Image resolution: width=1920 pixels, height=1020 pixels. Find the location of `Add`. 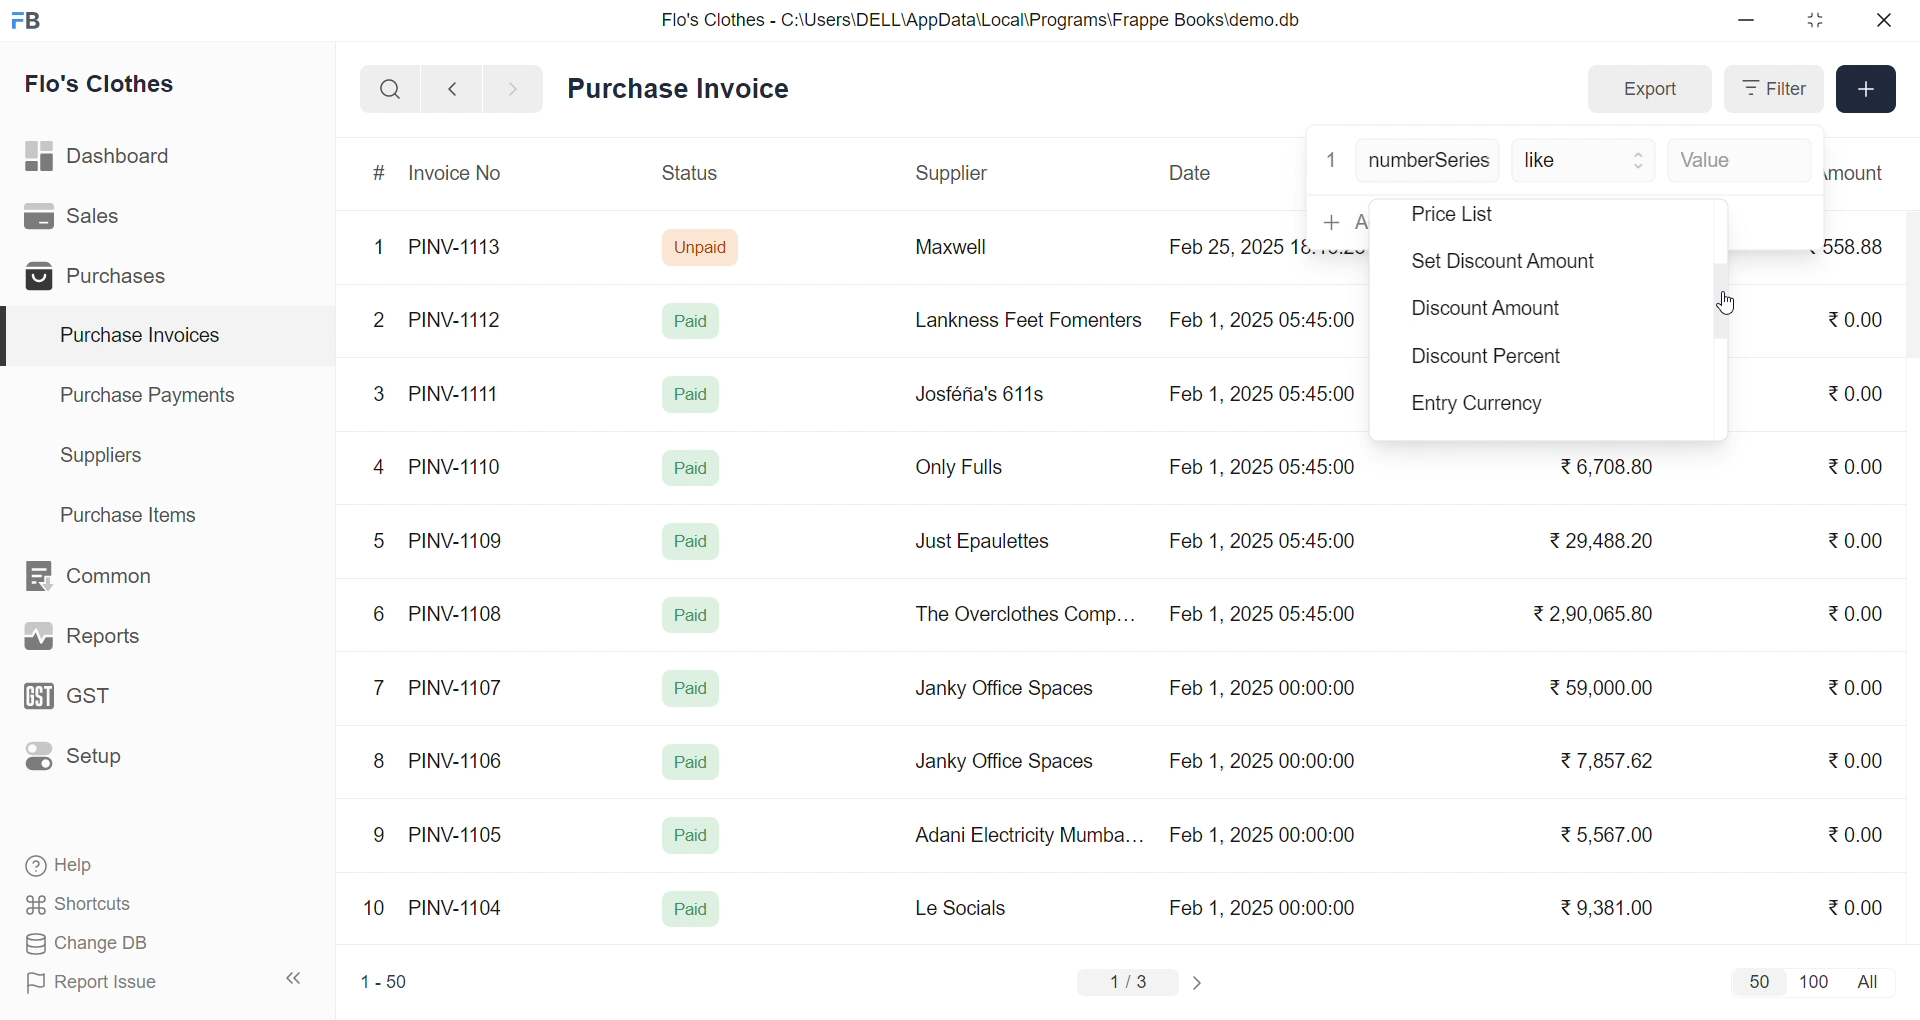

Add is located at coordinates (1867, 90).